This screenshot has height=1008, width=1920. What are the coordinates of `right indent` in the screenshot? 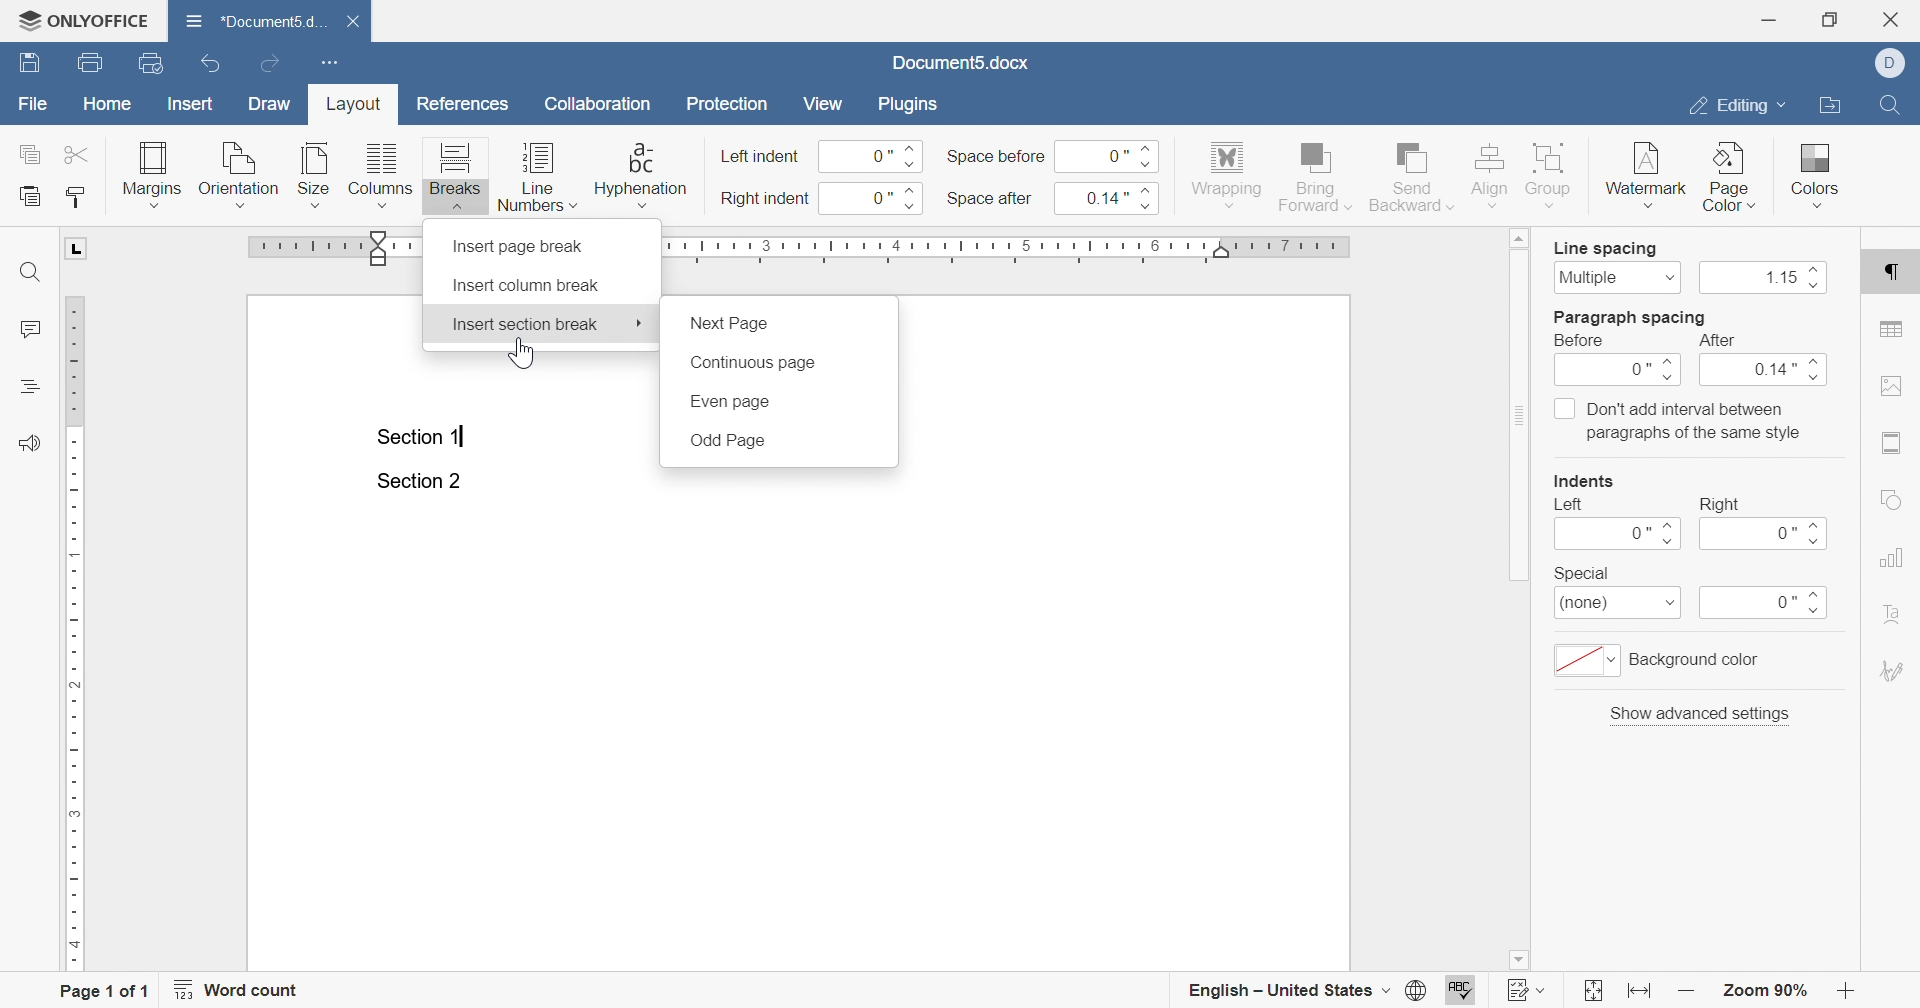 It's located at (766, 199).